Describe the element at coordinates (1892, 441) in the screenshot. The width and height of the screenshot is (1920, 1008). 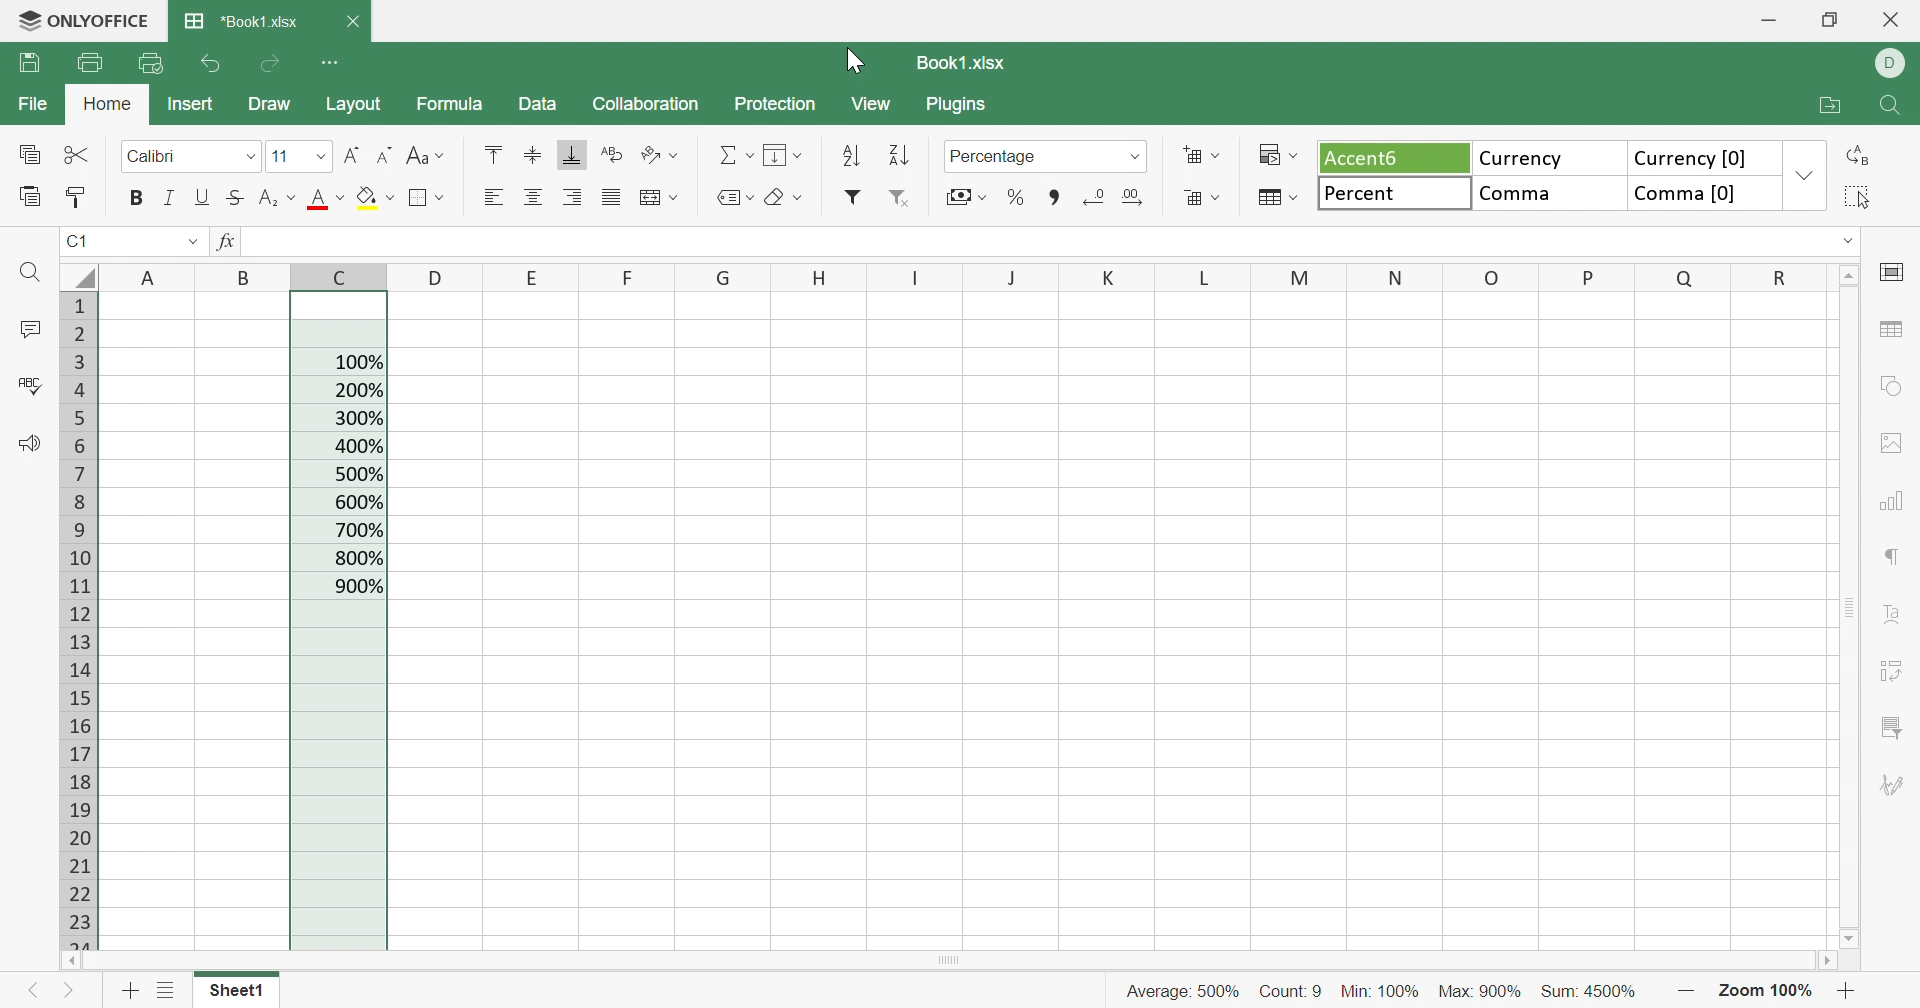
I see `Image settings` at that location.